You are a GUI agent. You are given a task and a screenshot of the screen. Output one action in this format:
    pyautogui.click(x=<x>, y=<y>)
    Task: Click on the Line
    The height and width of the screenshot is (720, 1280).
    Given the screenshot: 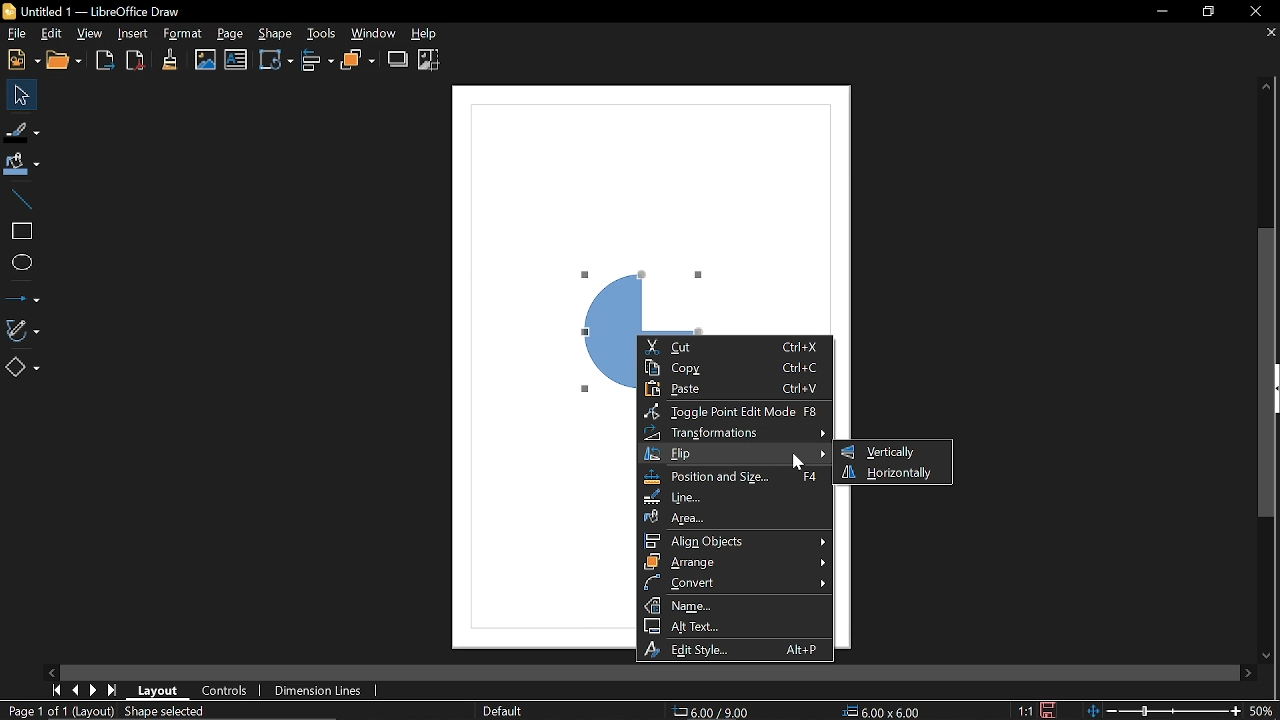 What is the action you would take?
    pyautogui.click(x=22, y=199)
    